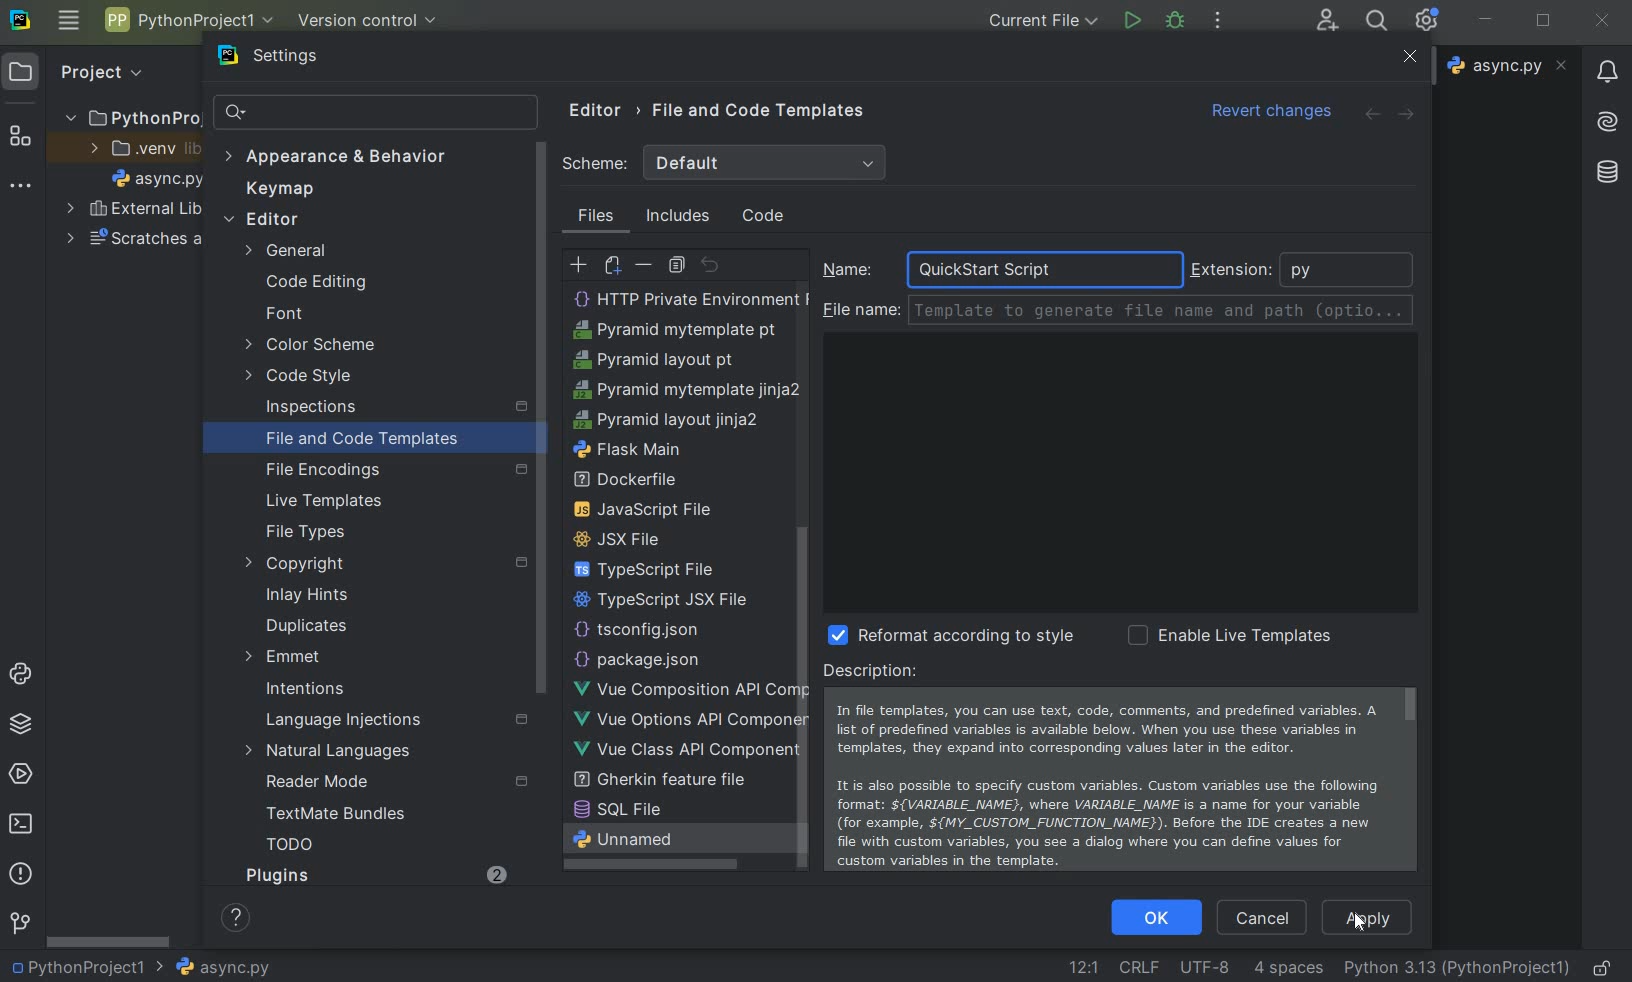 Image resolution: width=1632 pixels, height=982 pixels. I want to click on code with me, so click(1327, 22).